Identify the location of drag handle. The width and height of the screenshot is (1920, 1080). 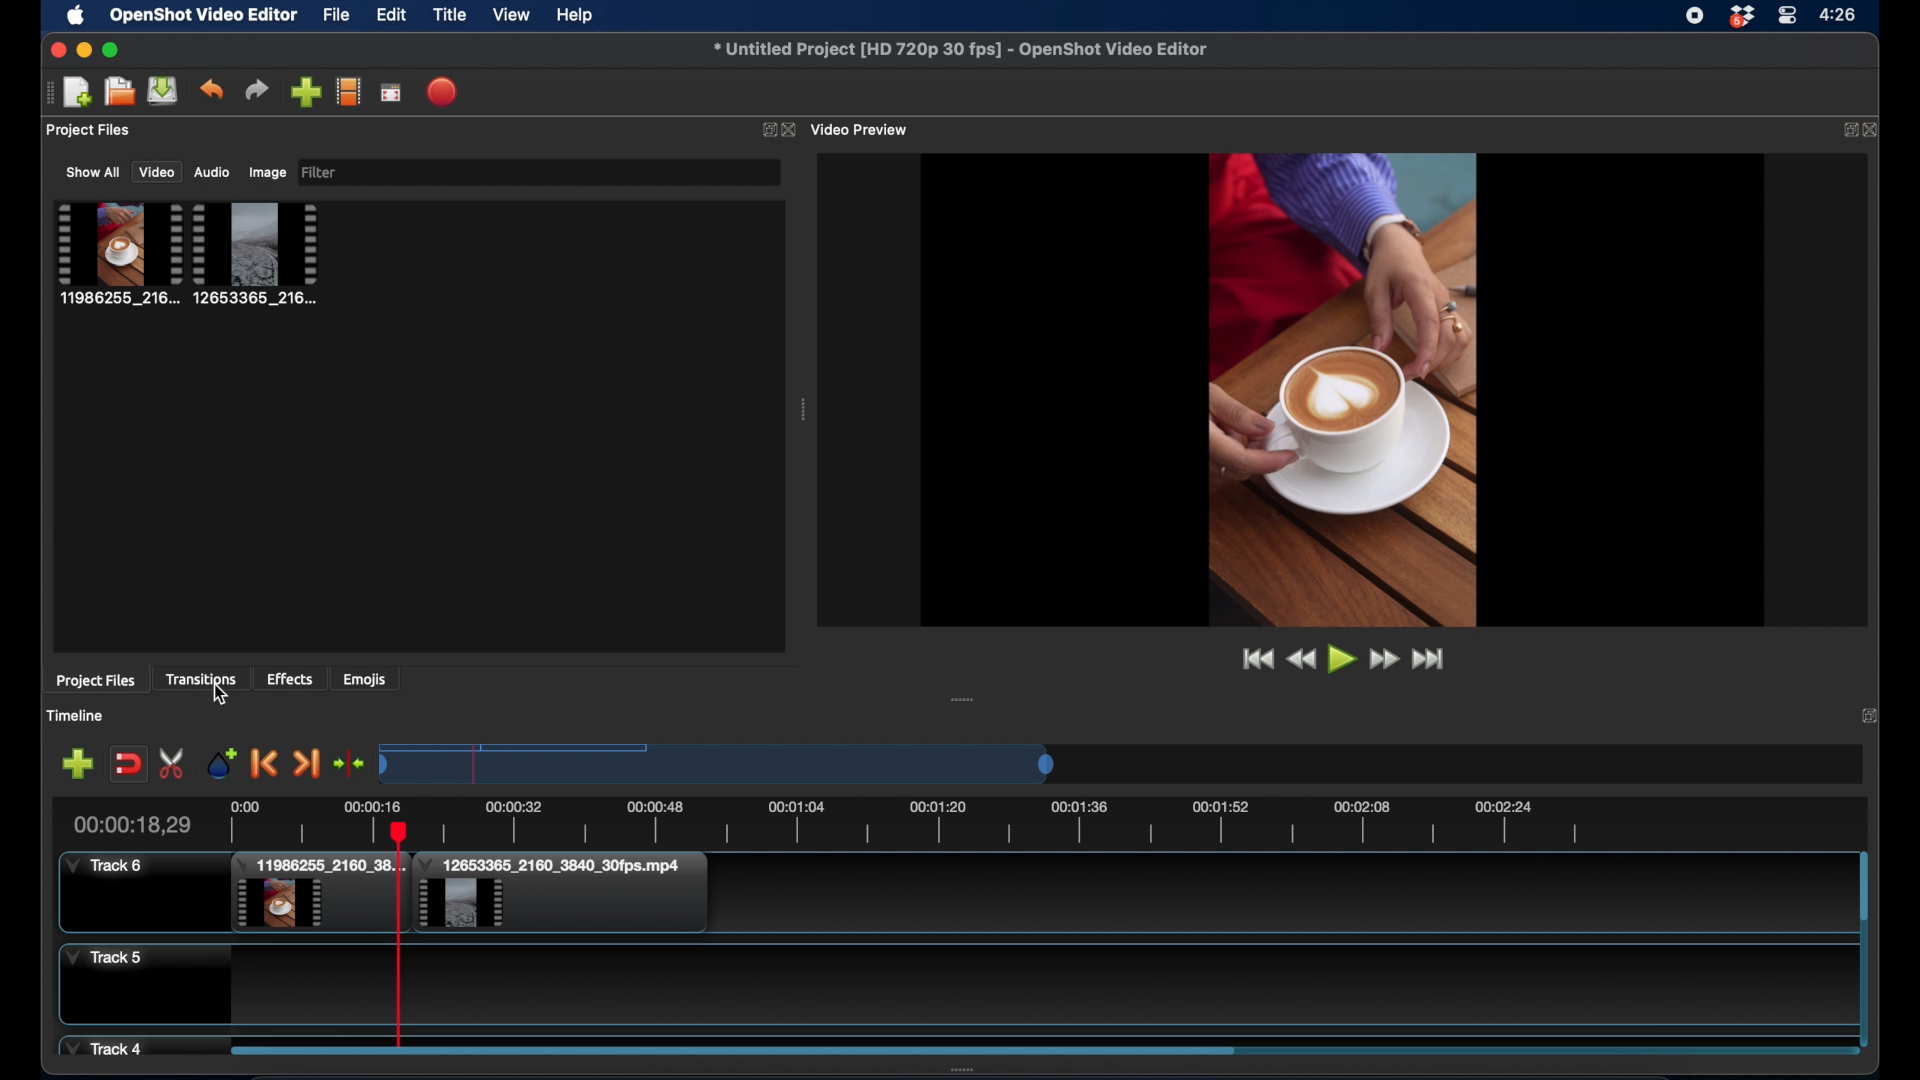
(804, 410).